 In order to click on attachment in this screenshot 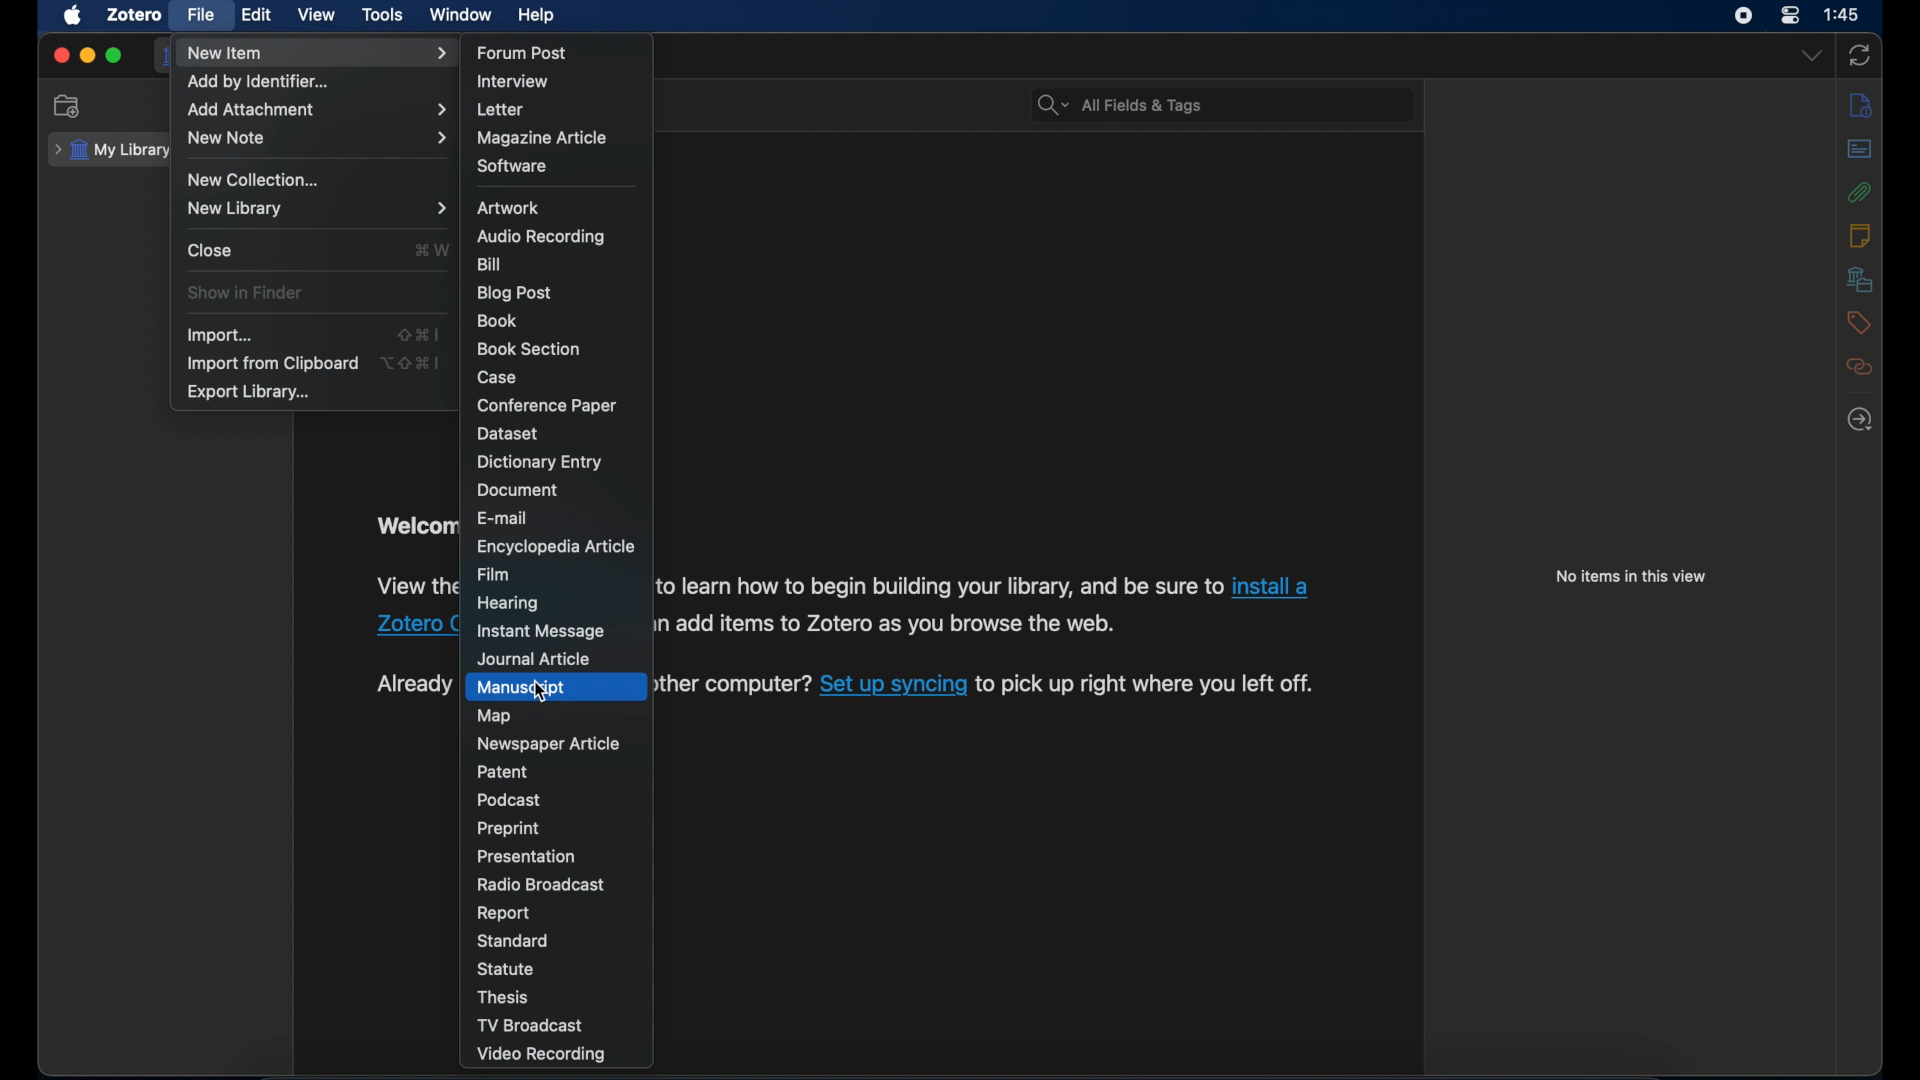, I will do `click(1860, 192)`.